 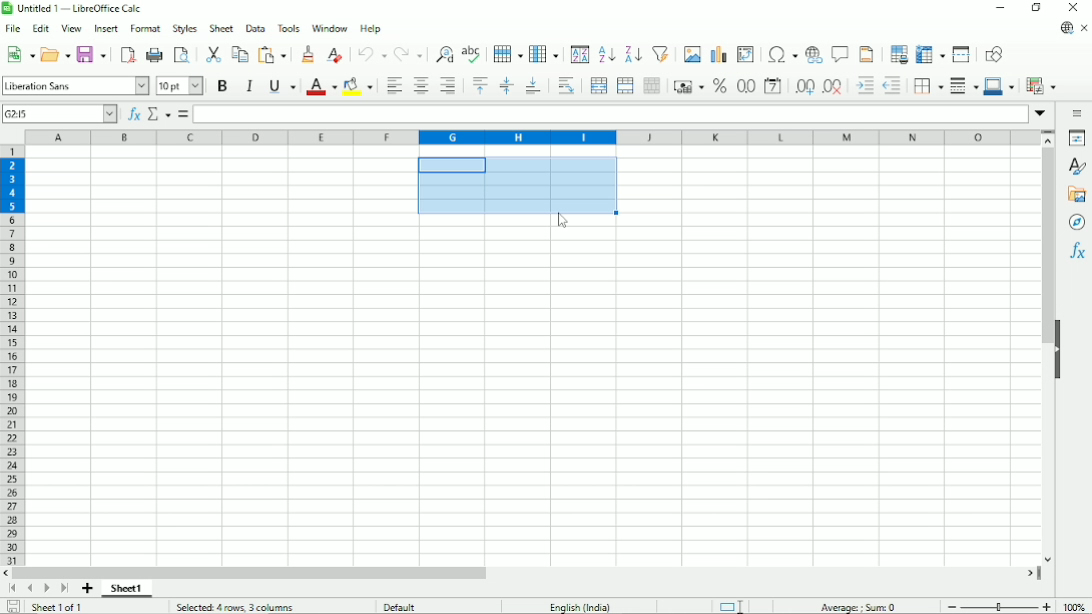 I want to click on Zoom out/in, so click(x=1000, y=606).